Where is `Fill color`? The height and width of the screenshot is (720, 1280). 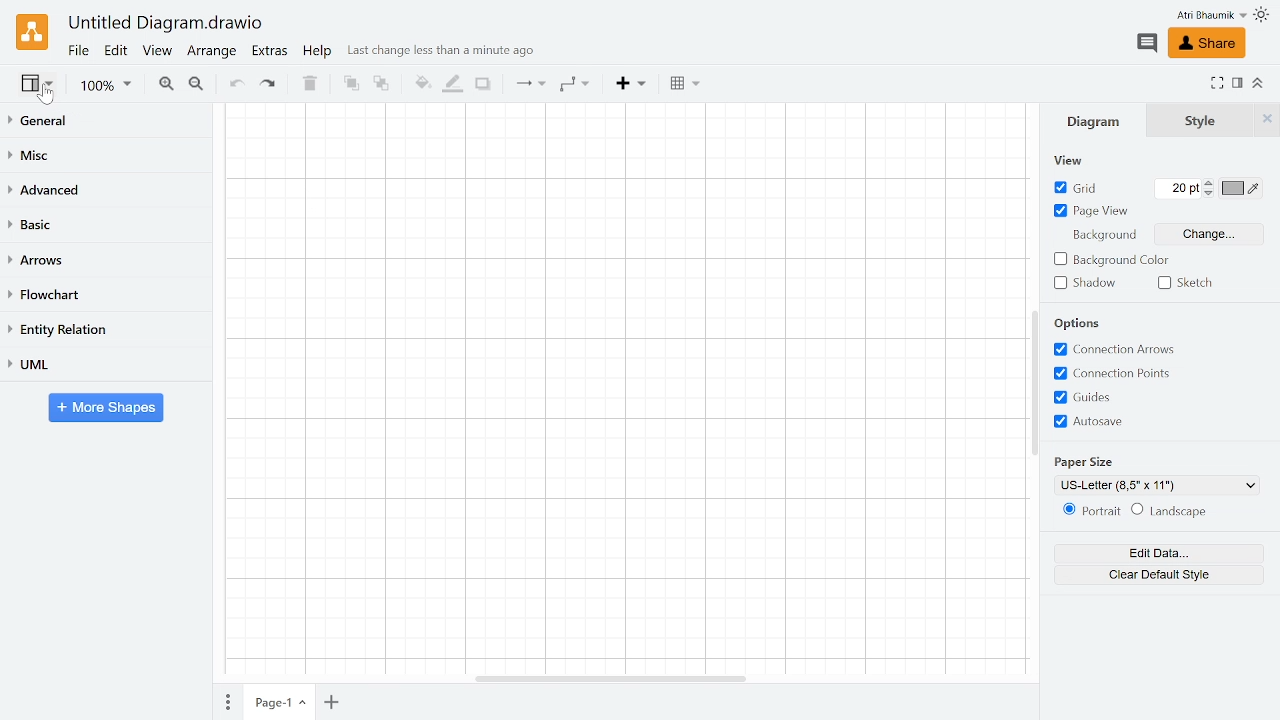
Fill color is located at coordinates (422, 83).